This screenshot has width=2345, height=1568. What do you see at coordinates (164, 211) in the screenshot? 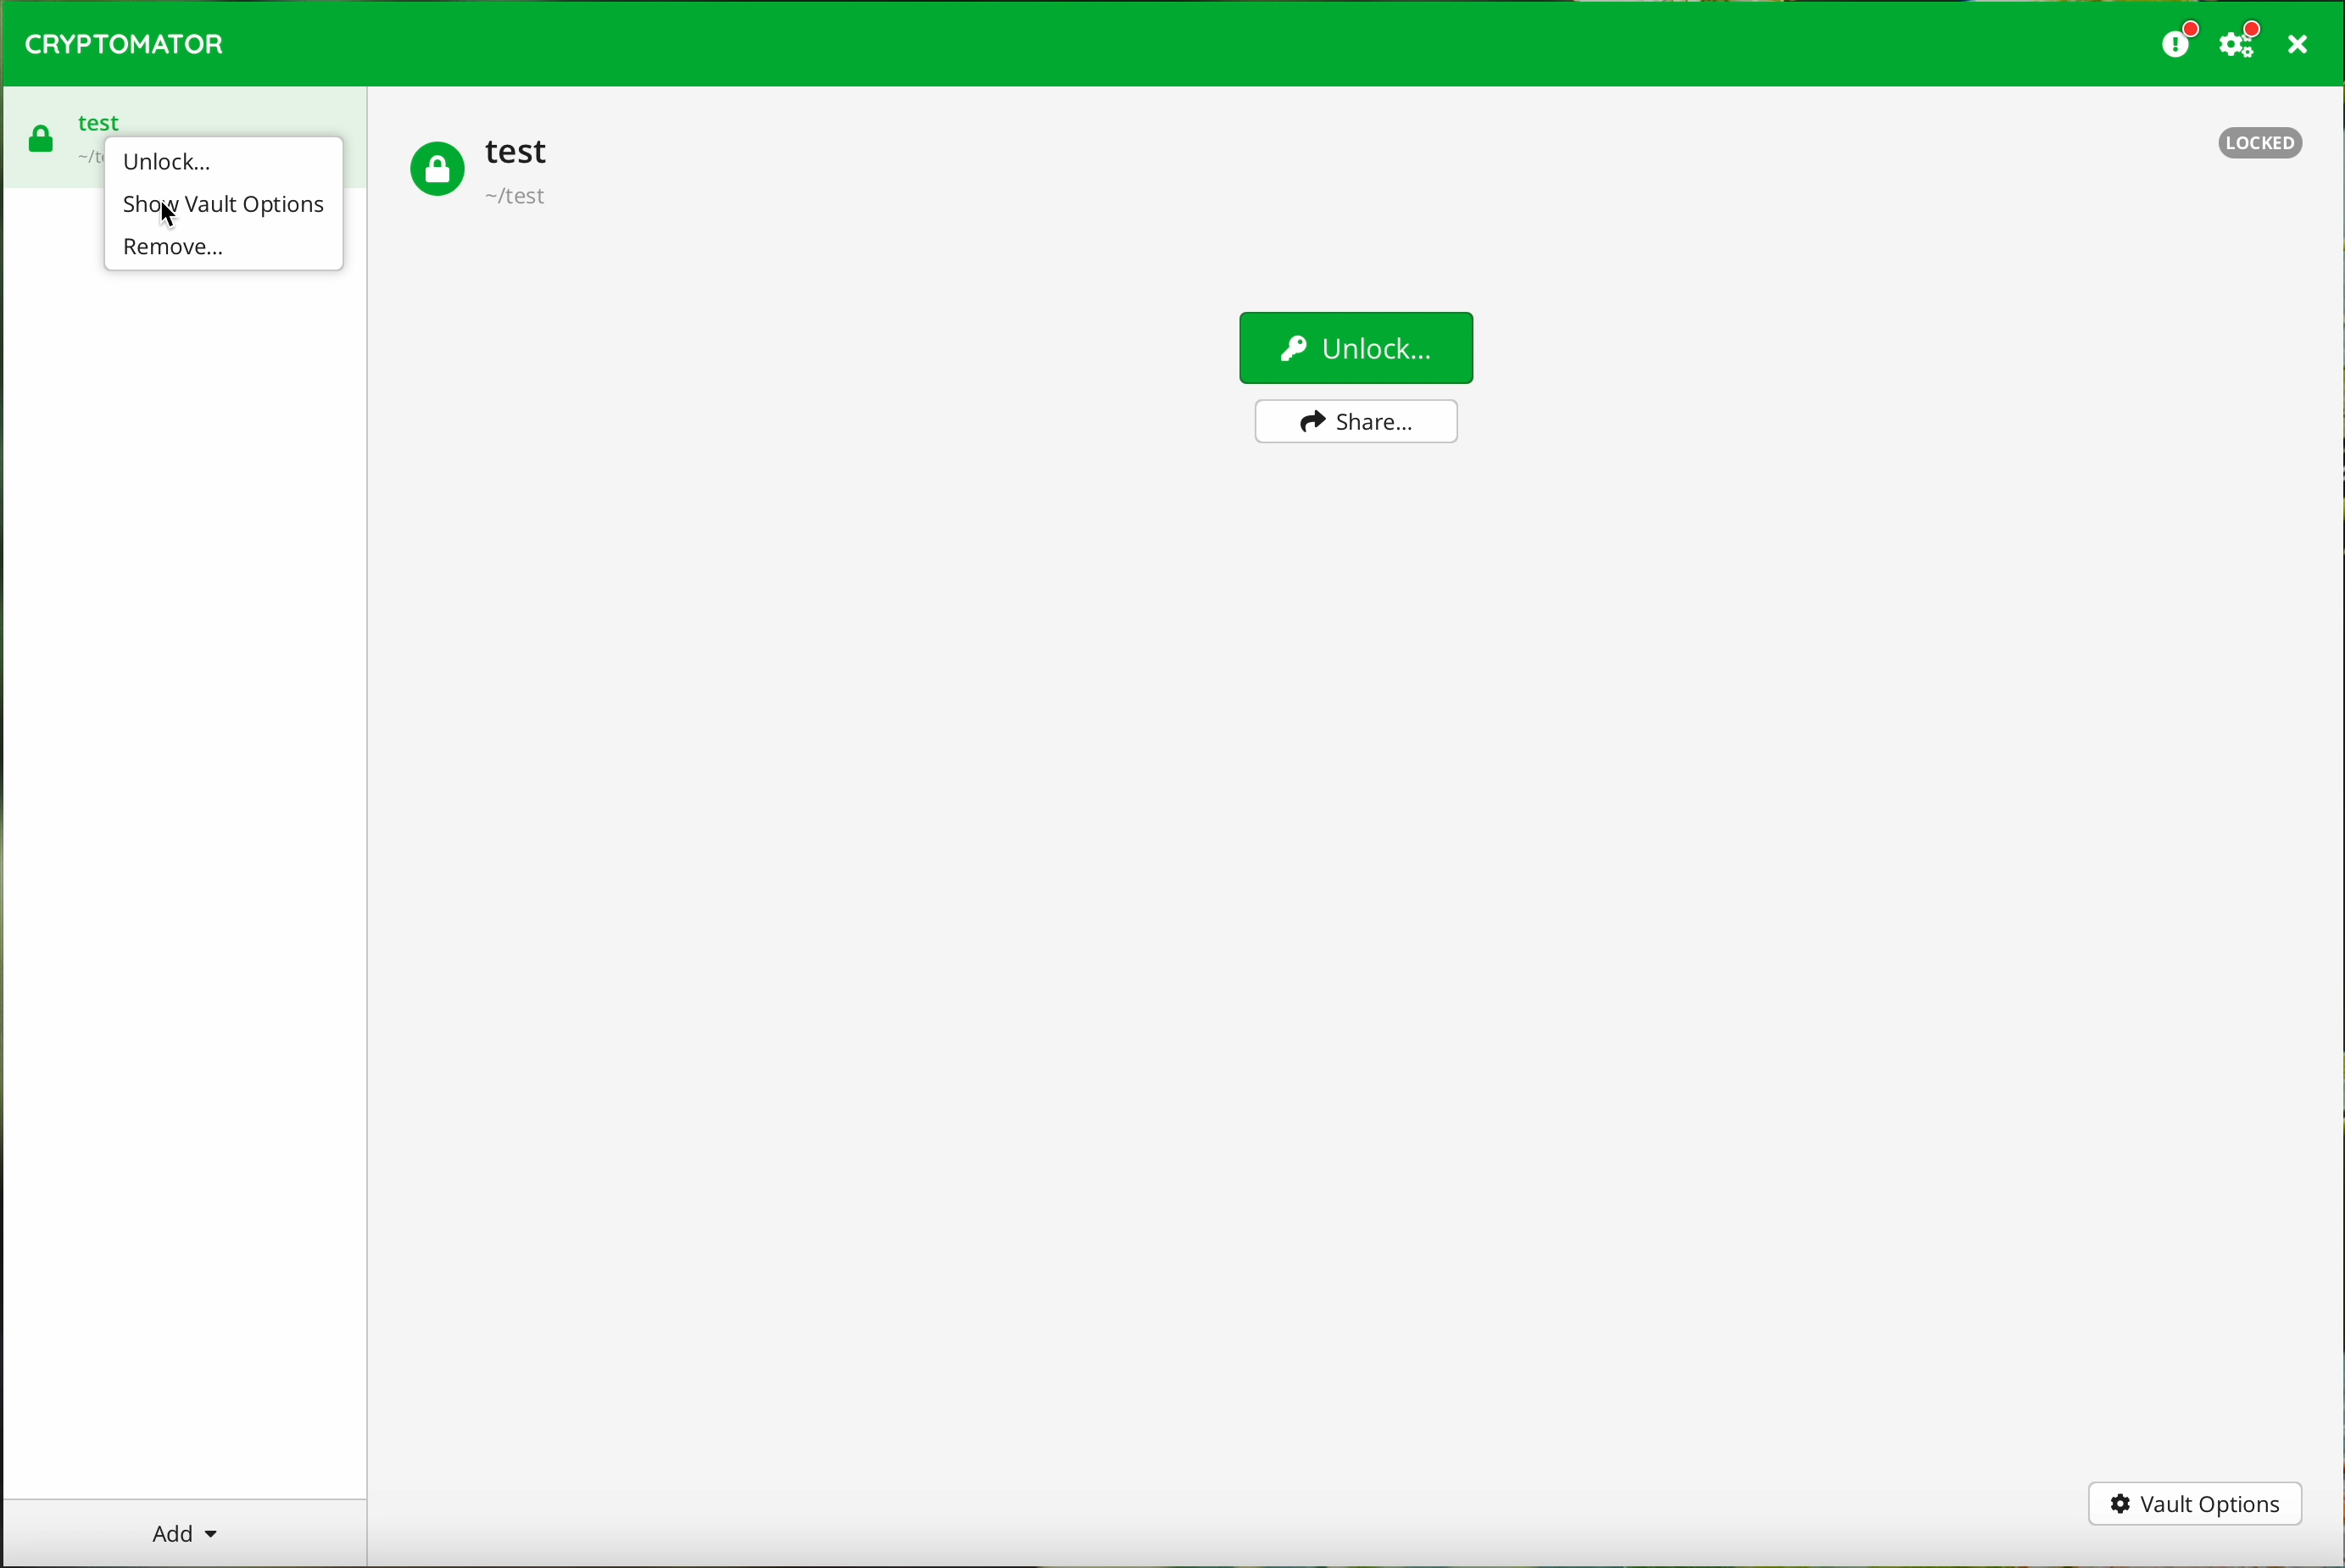
I see `cursor` at bounding box center [164, 211].